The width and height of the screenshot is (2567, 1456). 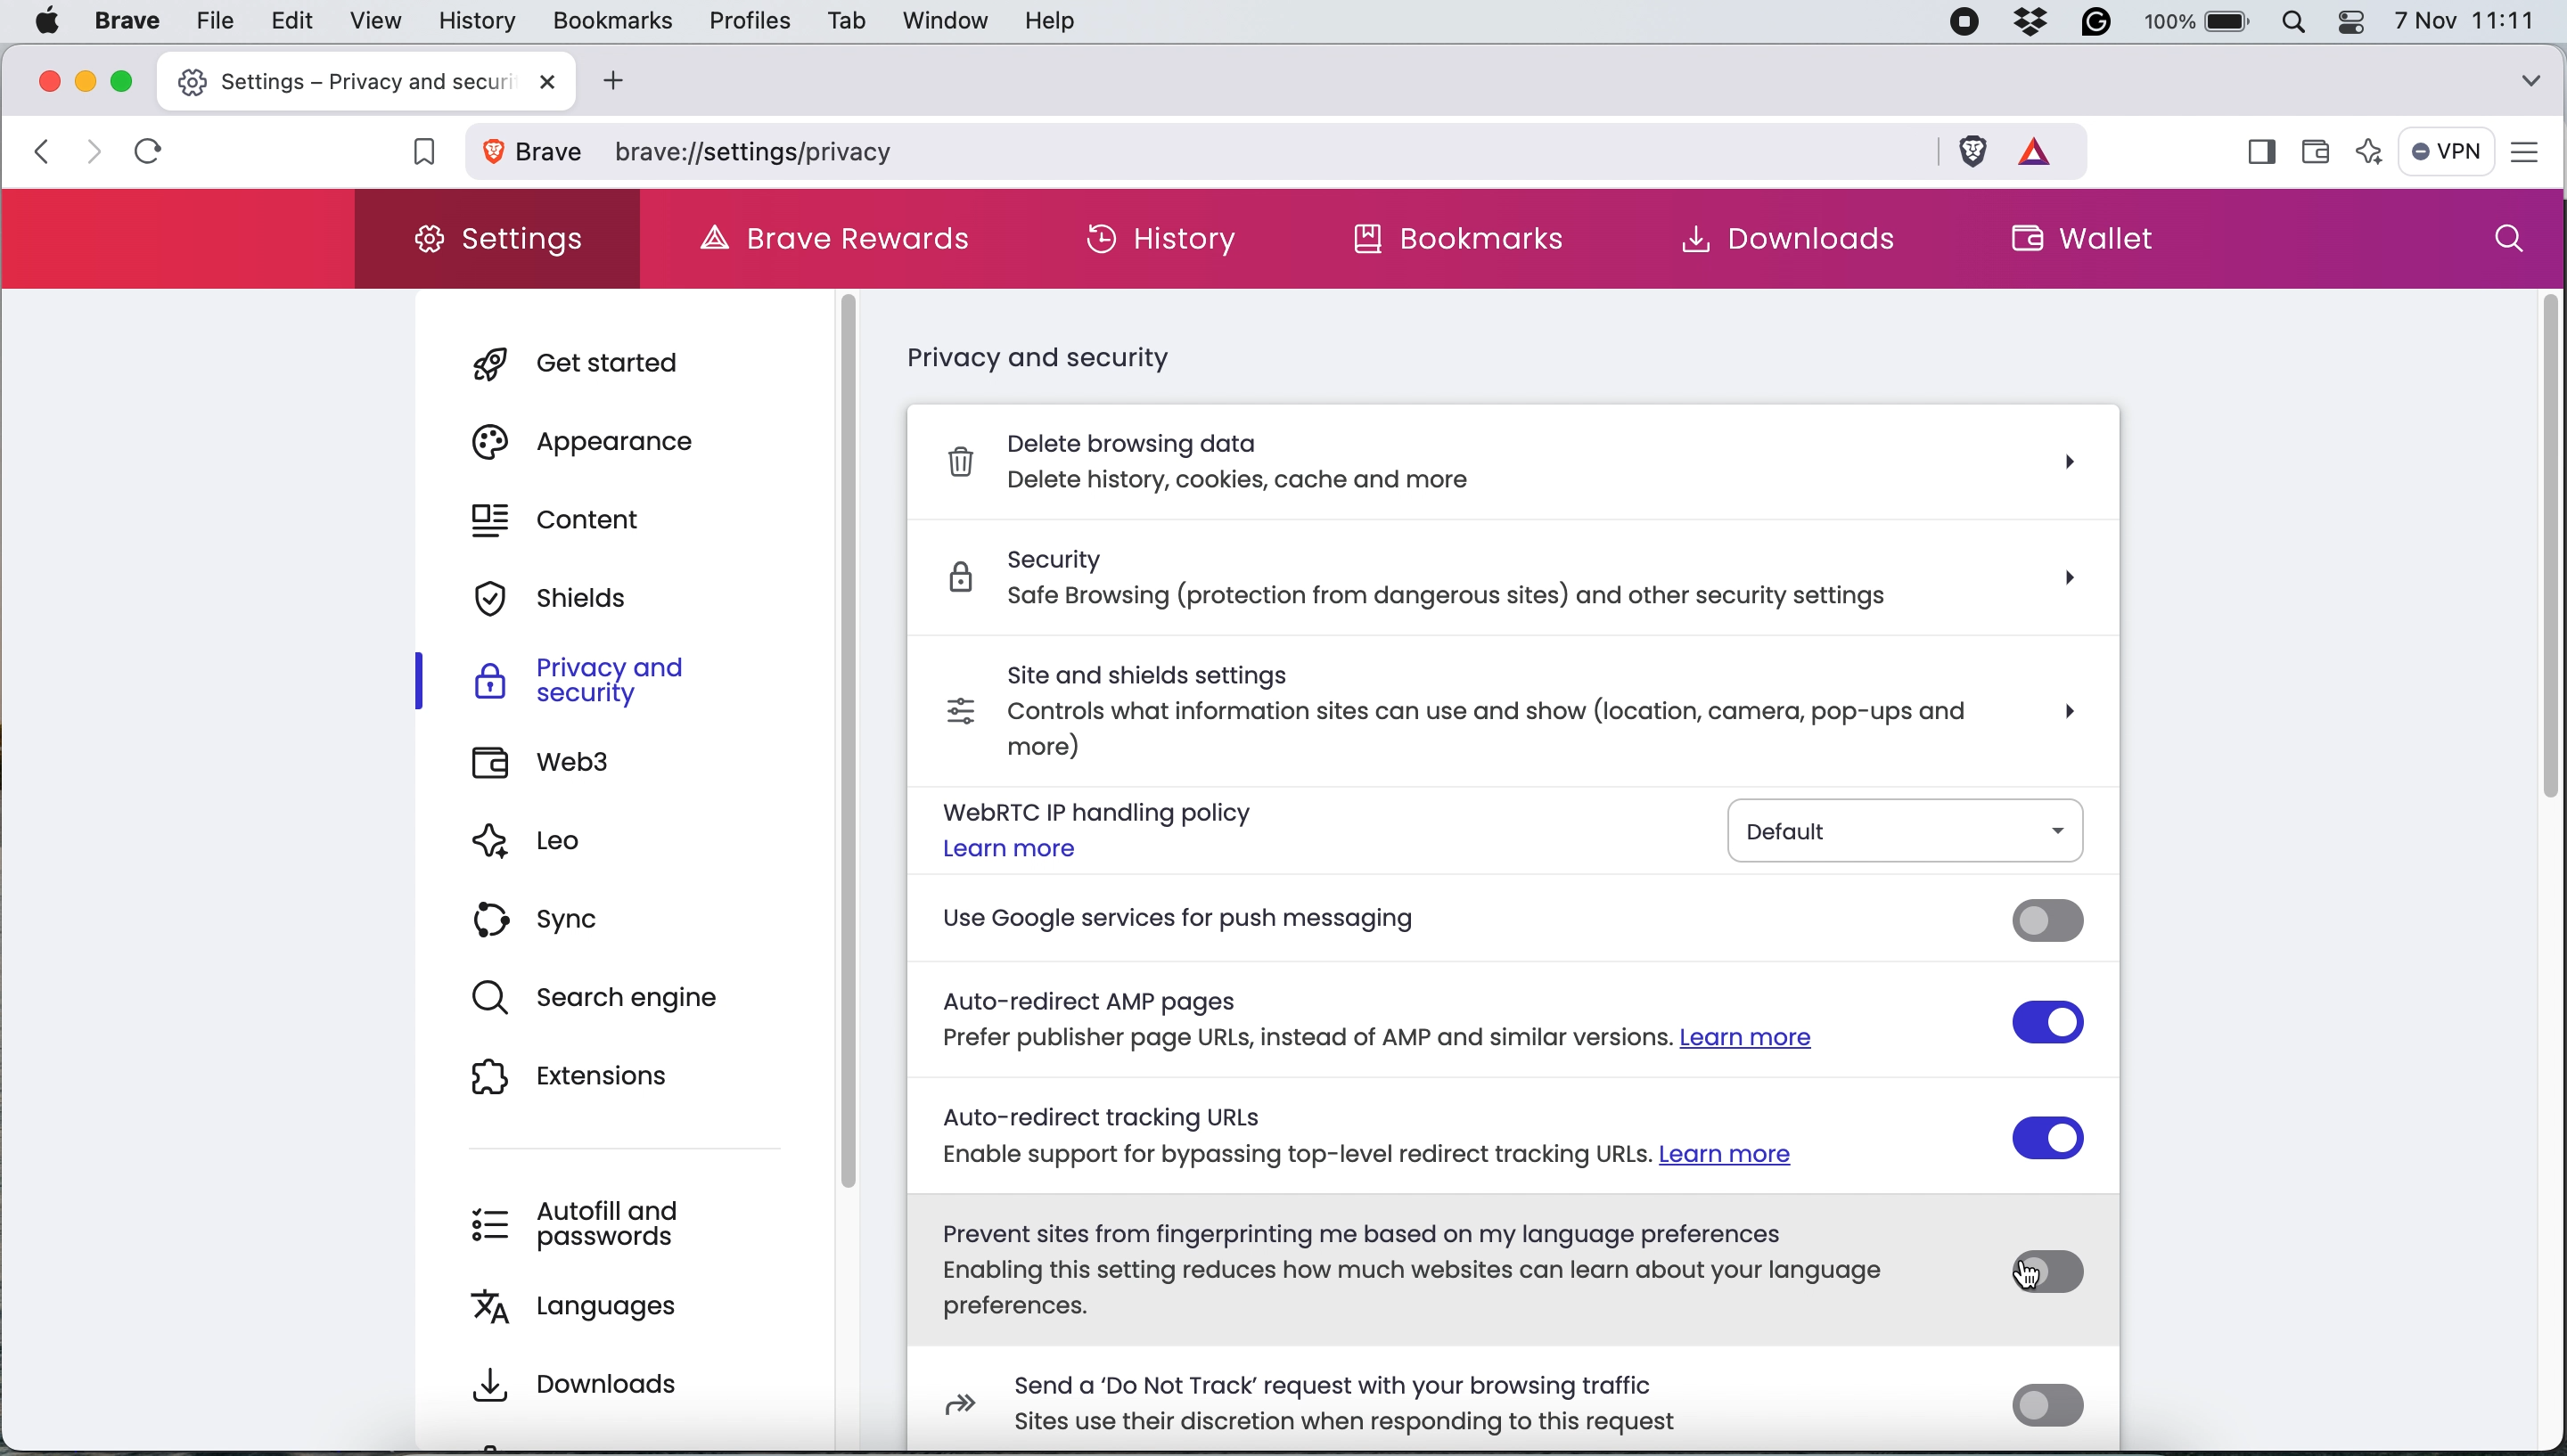 I want to click on go back, so click(x=40, y=150).